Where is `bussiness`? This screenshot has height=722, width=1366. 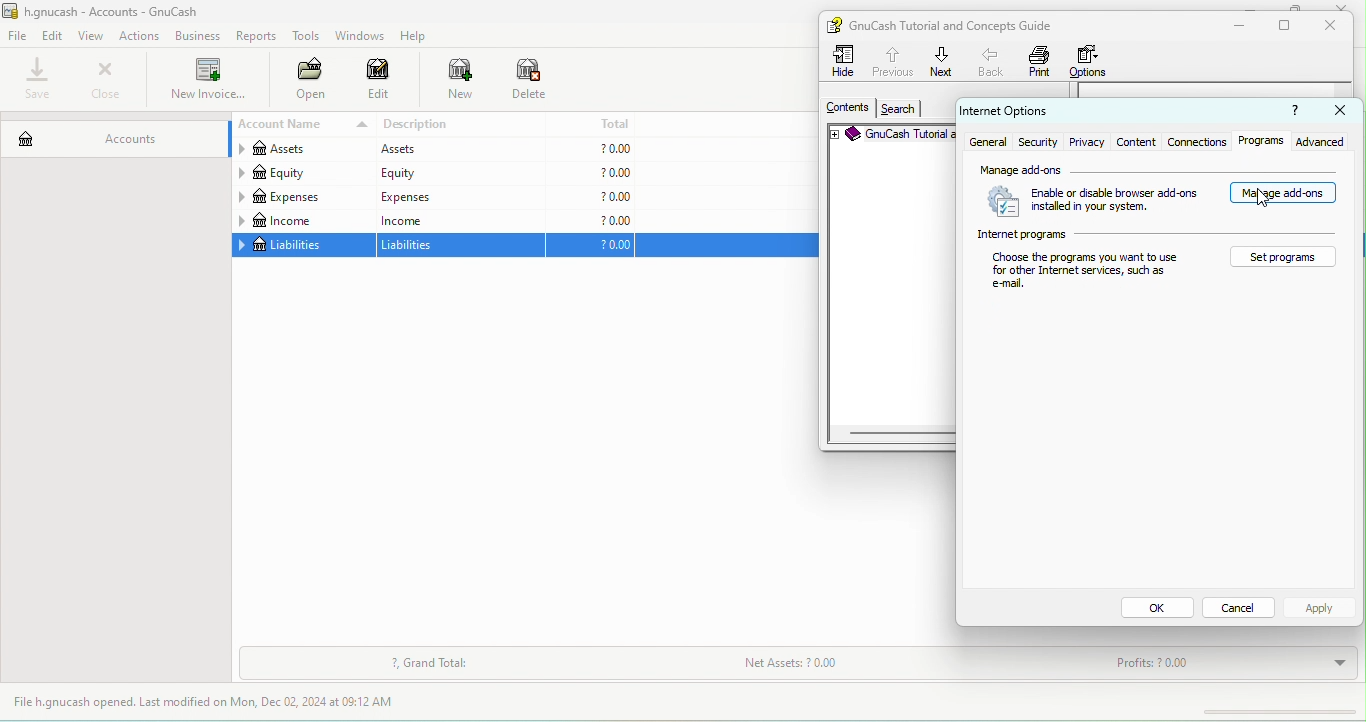 bussiness is located at coordinates (198, 36).